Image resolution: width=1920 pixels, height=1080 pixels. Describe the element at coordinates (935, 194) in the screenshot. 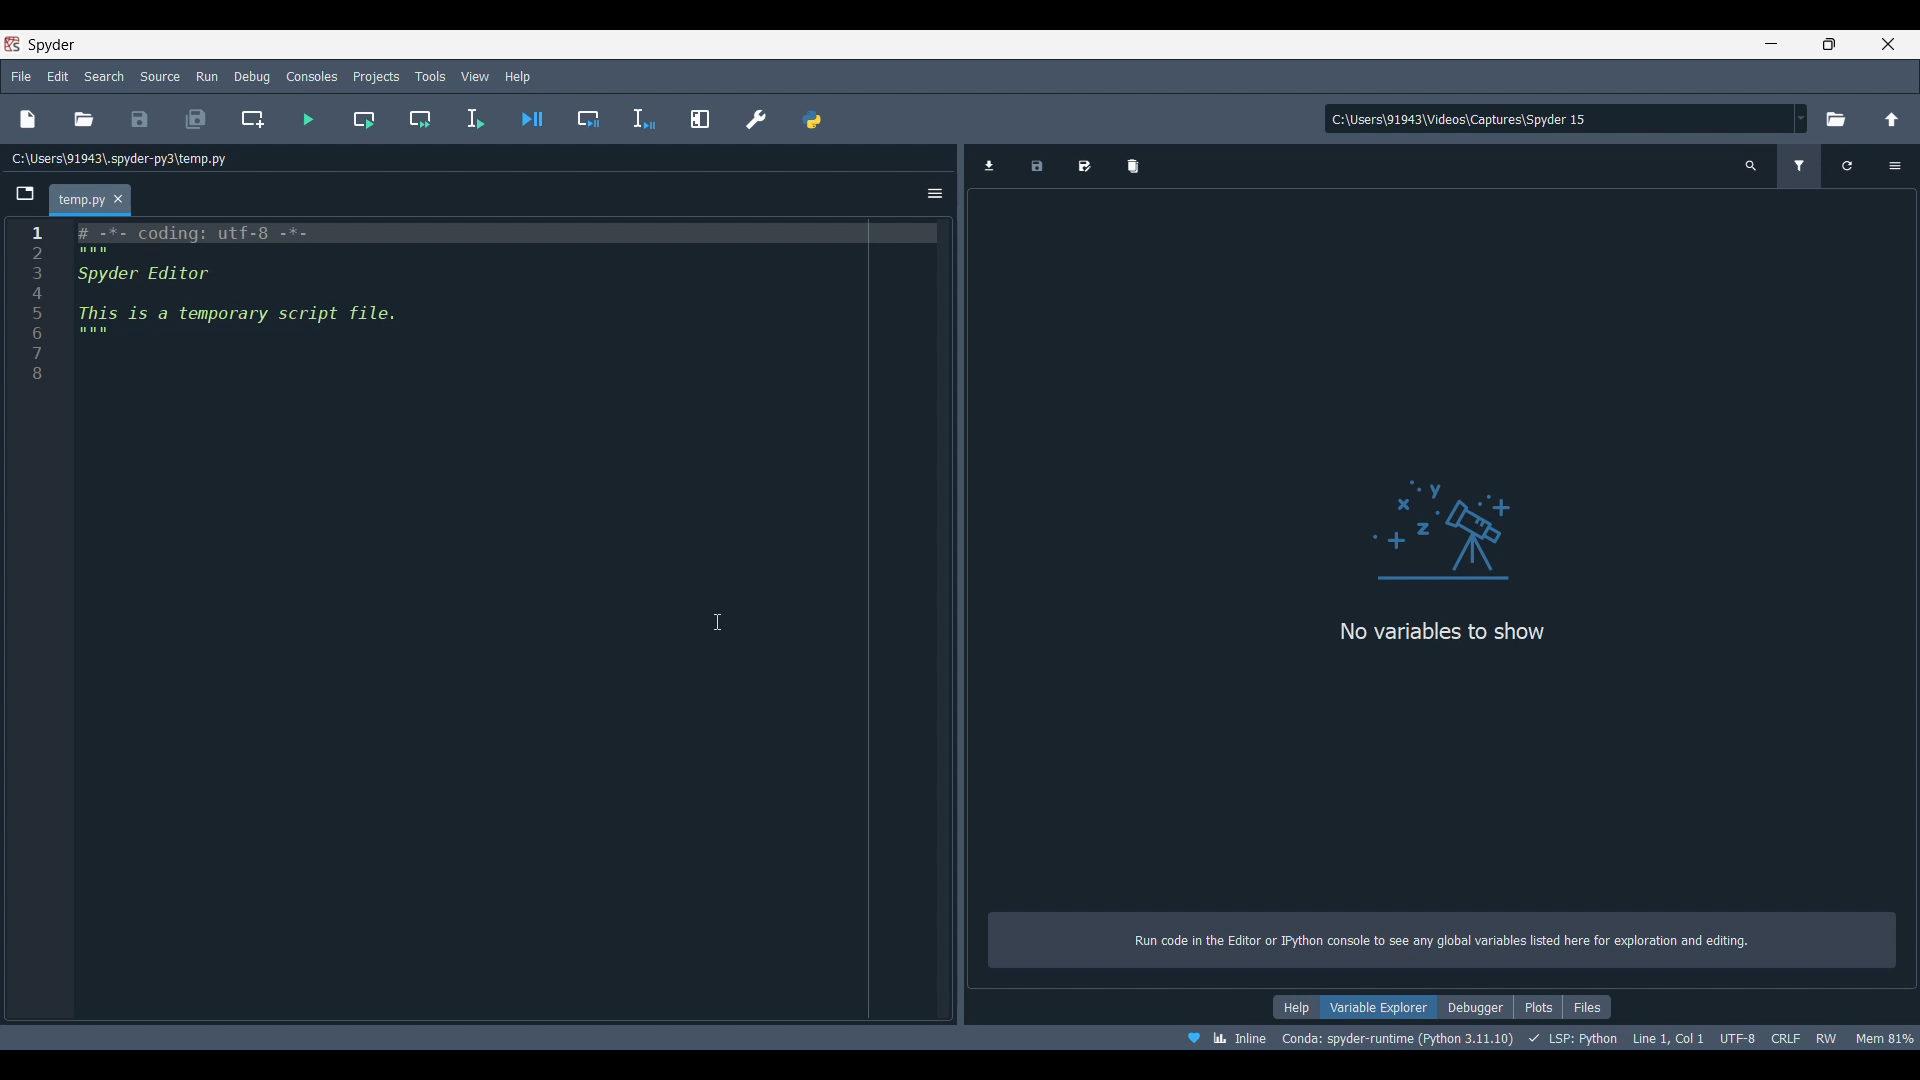

I see `Options` at that location.